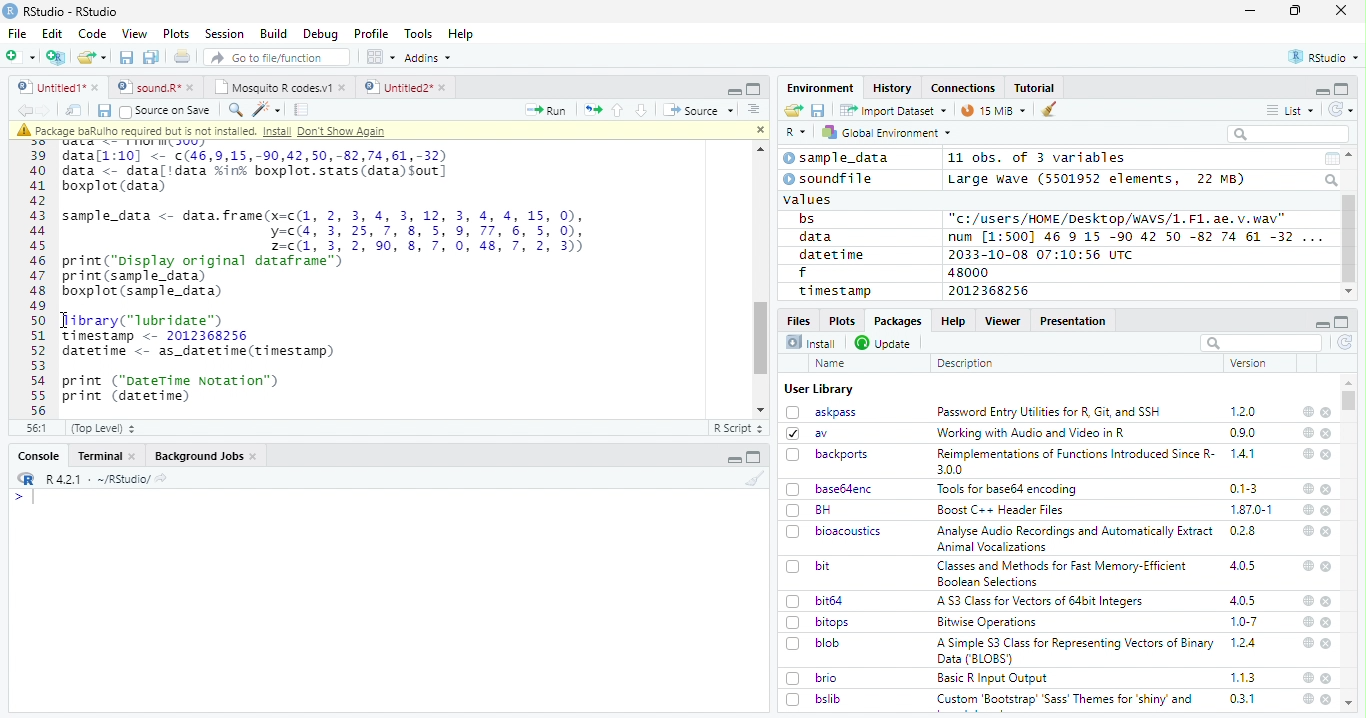  What do you see at coordinates (698, 112) in the screenshot?
I see `Source` at bounding box center [698, 112].